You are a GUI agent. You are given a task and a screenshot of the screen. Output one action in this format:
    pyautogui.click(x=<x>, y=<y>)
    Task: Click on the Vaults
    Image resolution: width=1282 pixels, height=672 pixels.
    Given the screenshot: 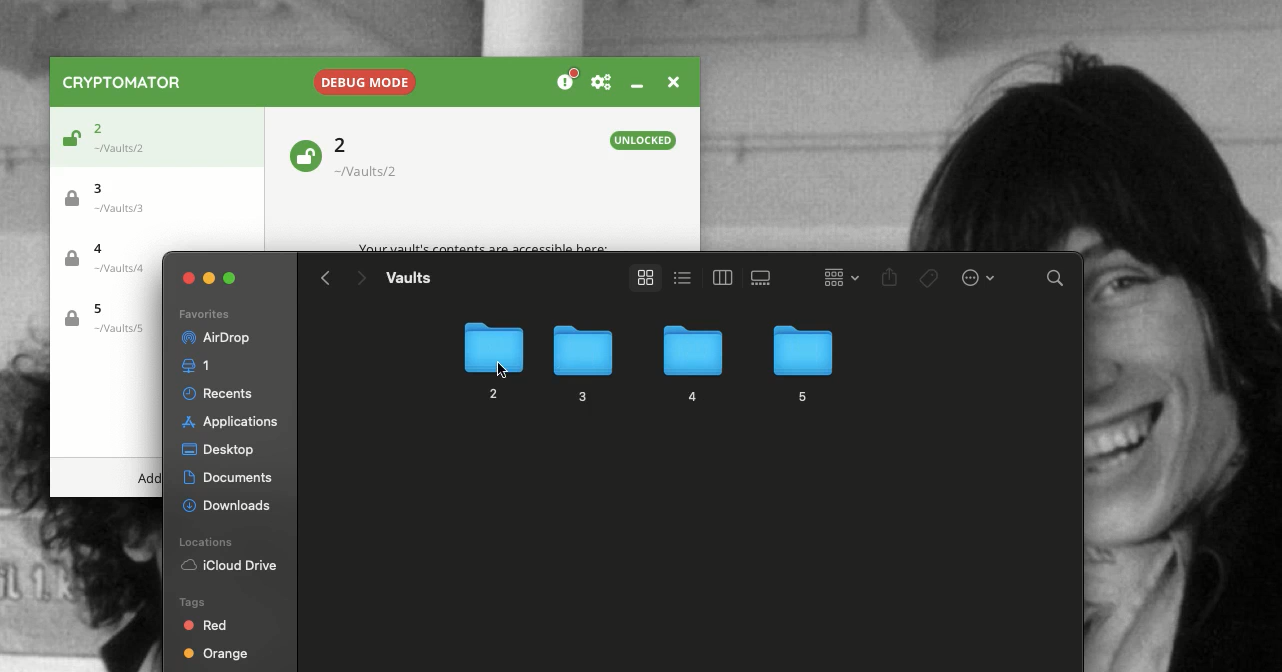 What is the action you would take?
    pyautogui.click(x=408, y=277)
    